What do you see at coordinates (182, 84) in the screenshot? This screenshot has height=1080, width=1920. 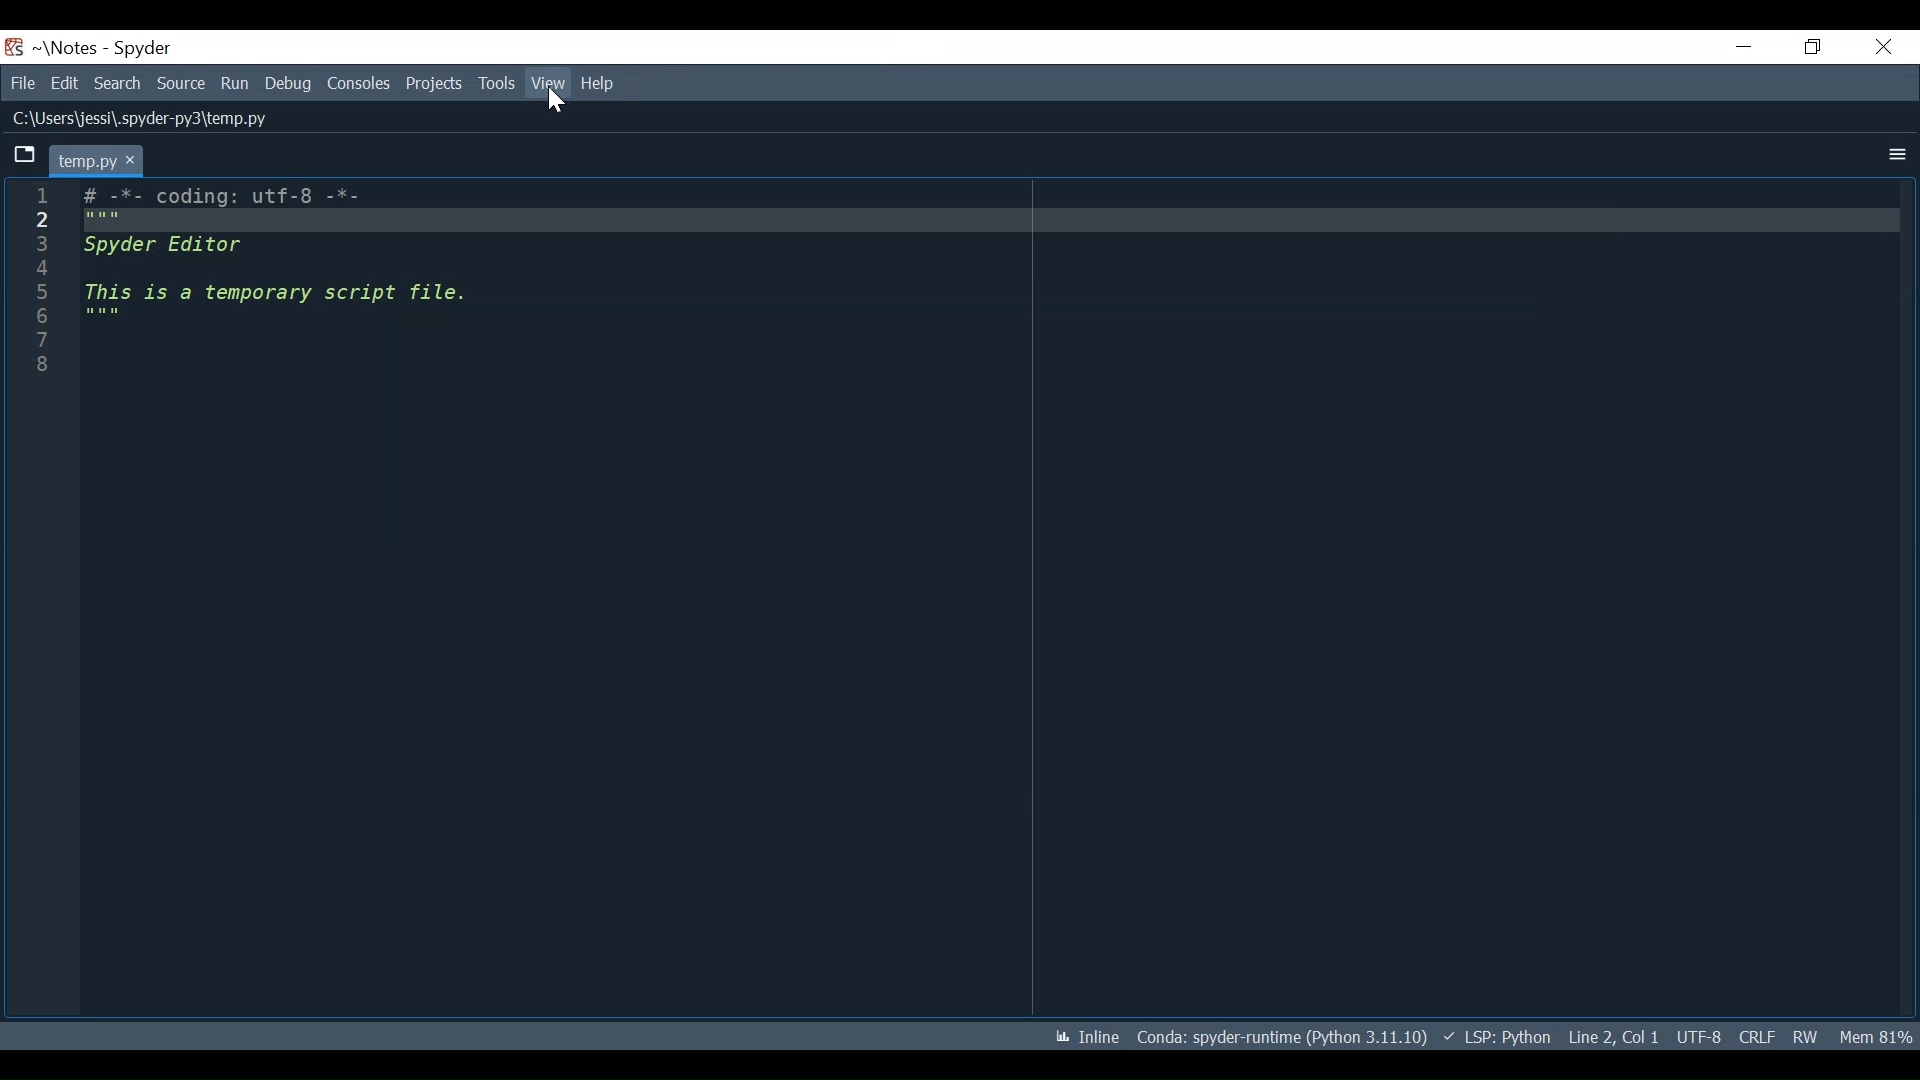 I see `Source` at bounding box center [182, 84].